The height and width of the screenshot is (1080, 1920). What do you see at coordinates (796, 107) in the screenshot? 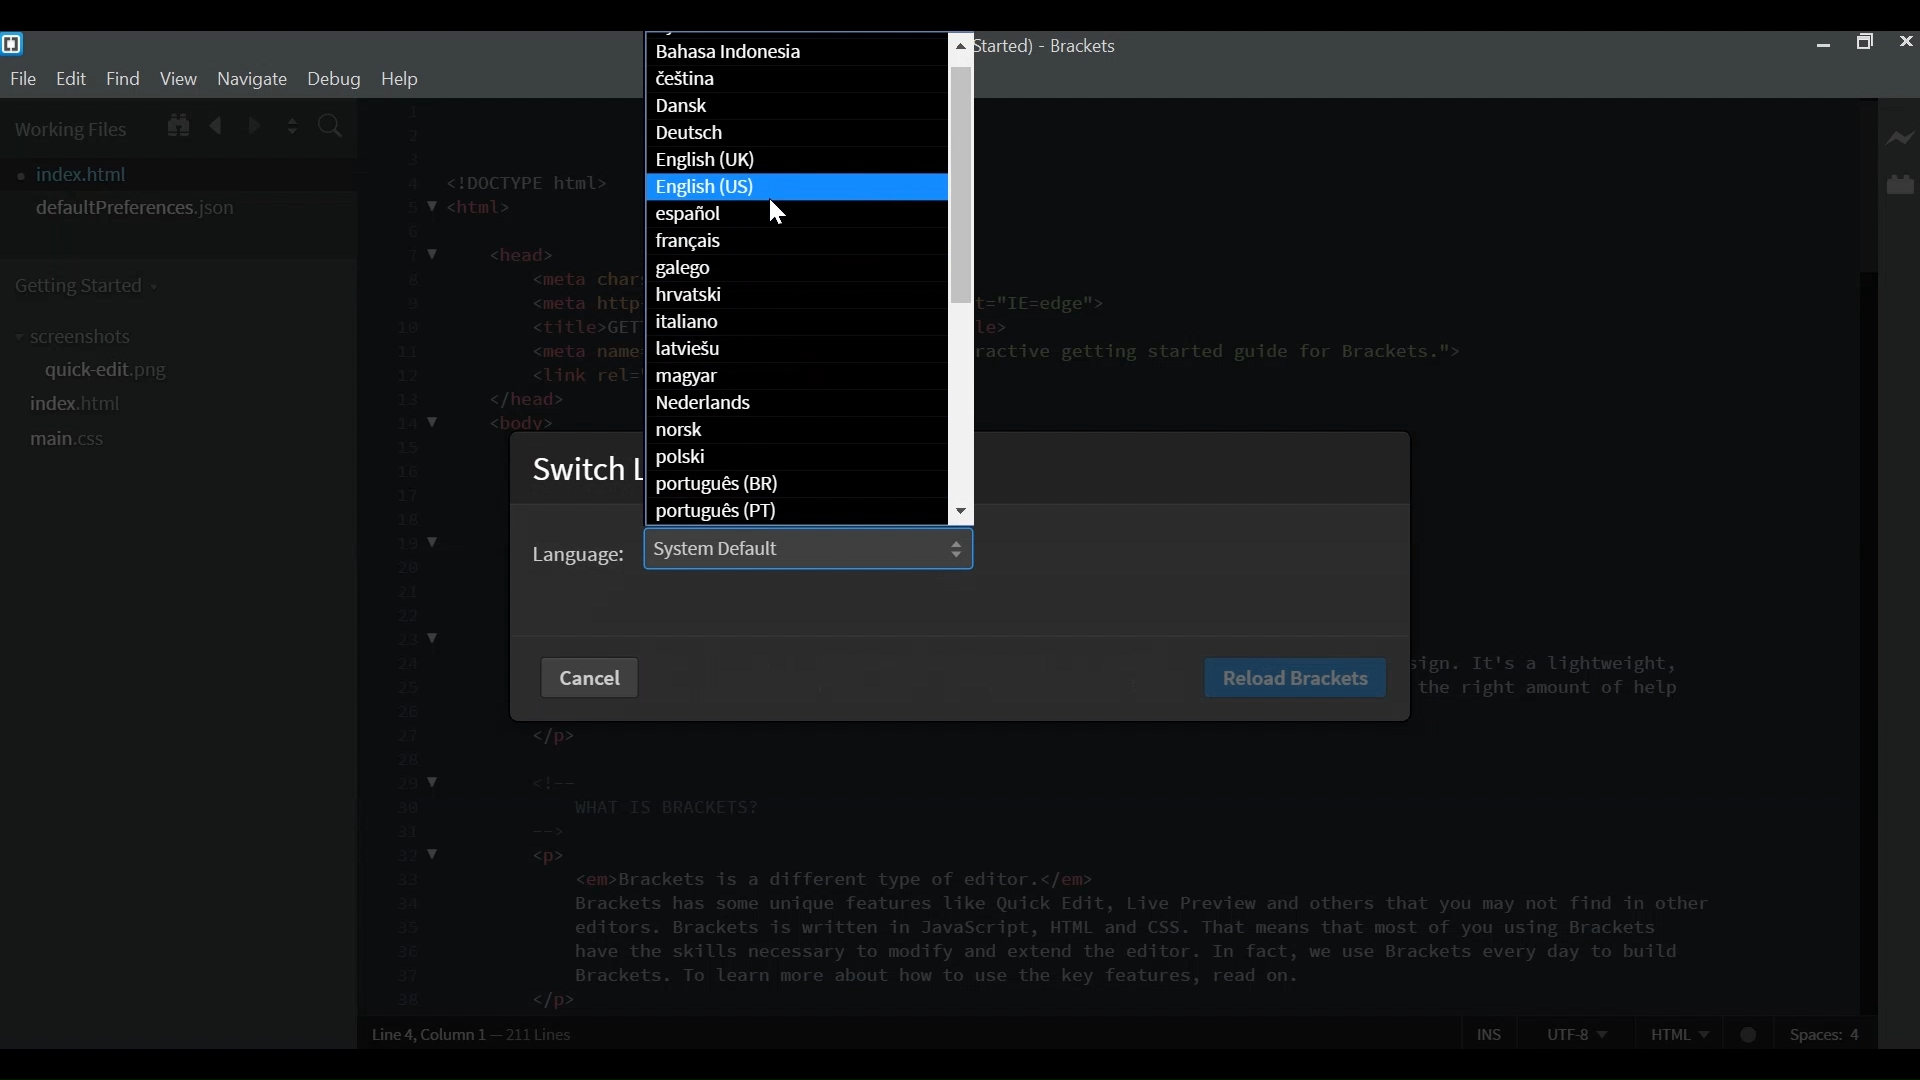
I see `Dansk` at bounding box center [796, 107].